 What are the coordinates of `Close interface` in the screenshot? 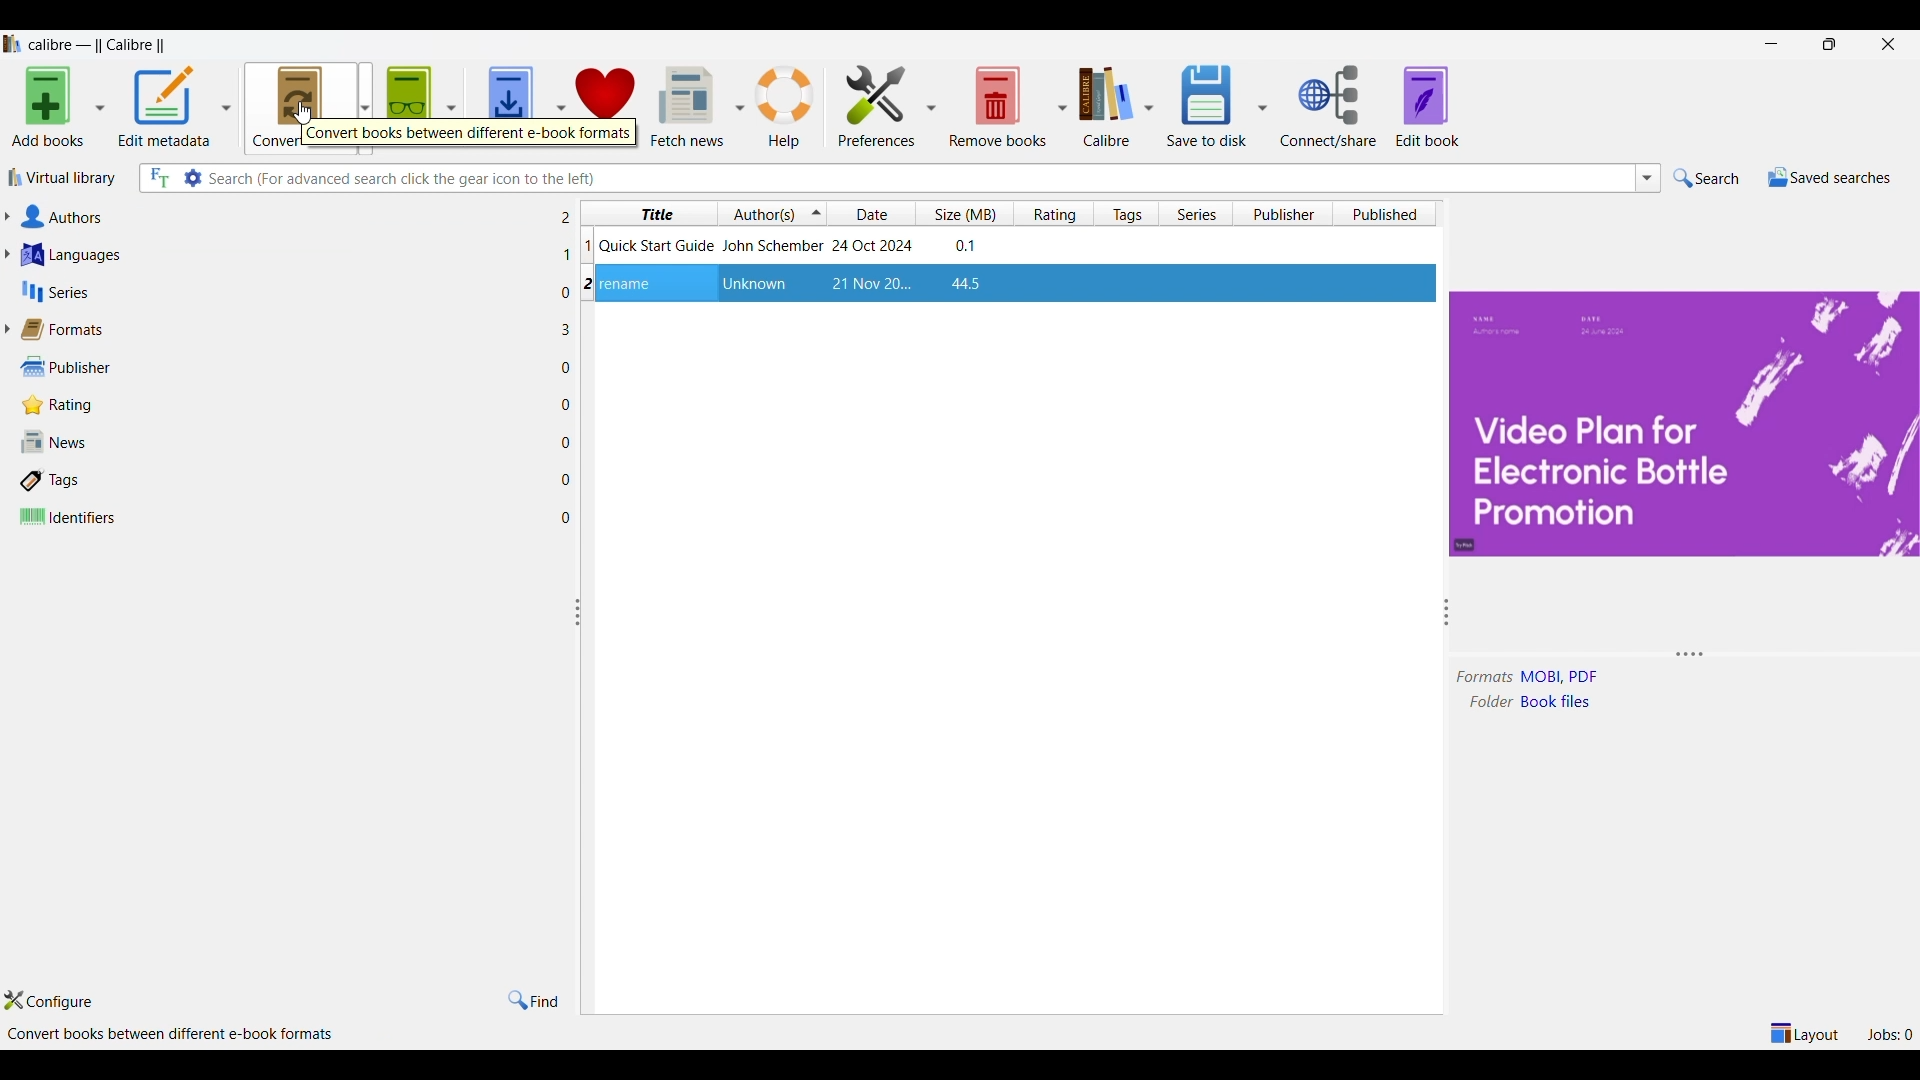 It's located at (1888, 44).